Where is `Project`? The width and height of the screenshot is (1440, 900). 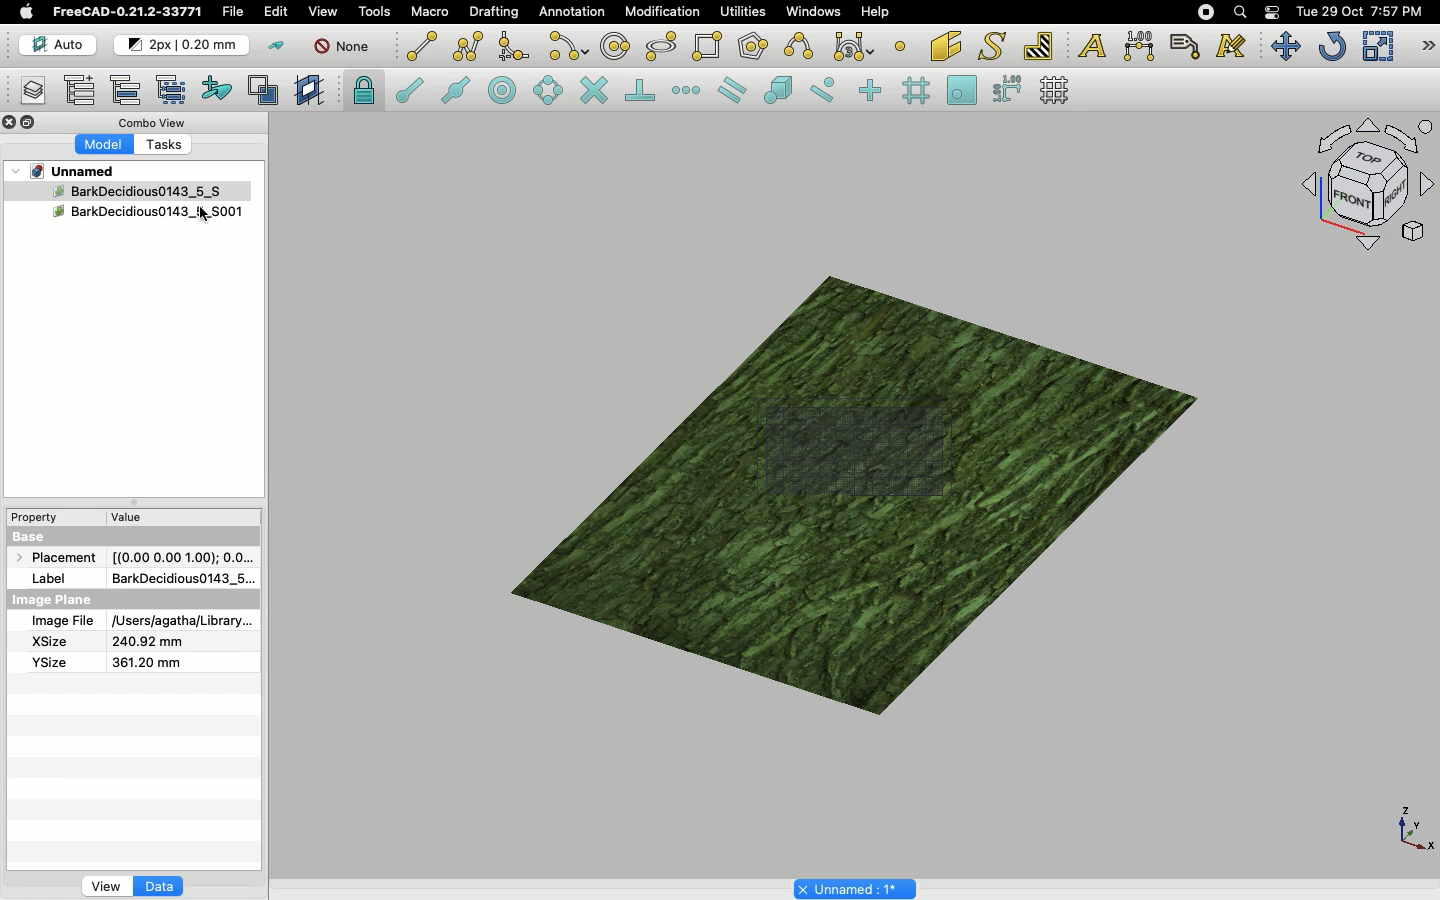
Project is located at coordinates (74, 171).